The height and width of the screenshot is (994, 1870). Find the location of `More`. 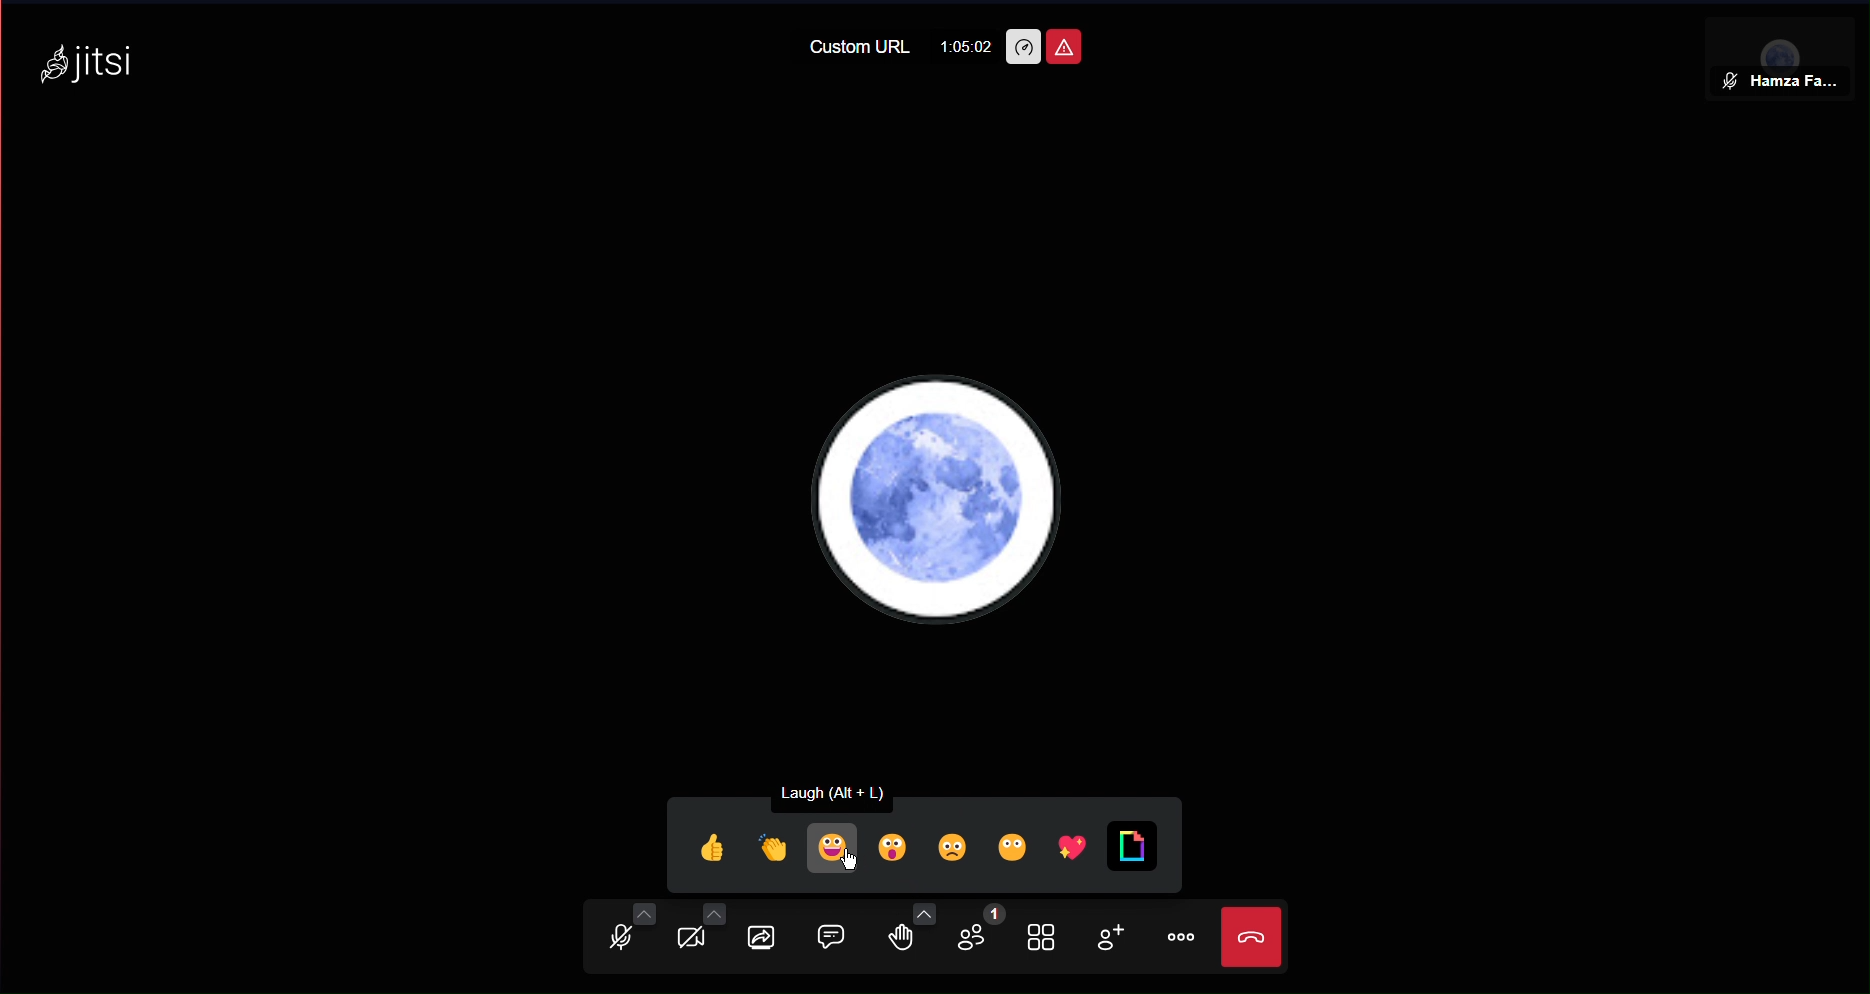

More is located at coordinates (1179, 937).